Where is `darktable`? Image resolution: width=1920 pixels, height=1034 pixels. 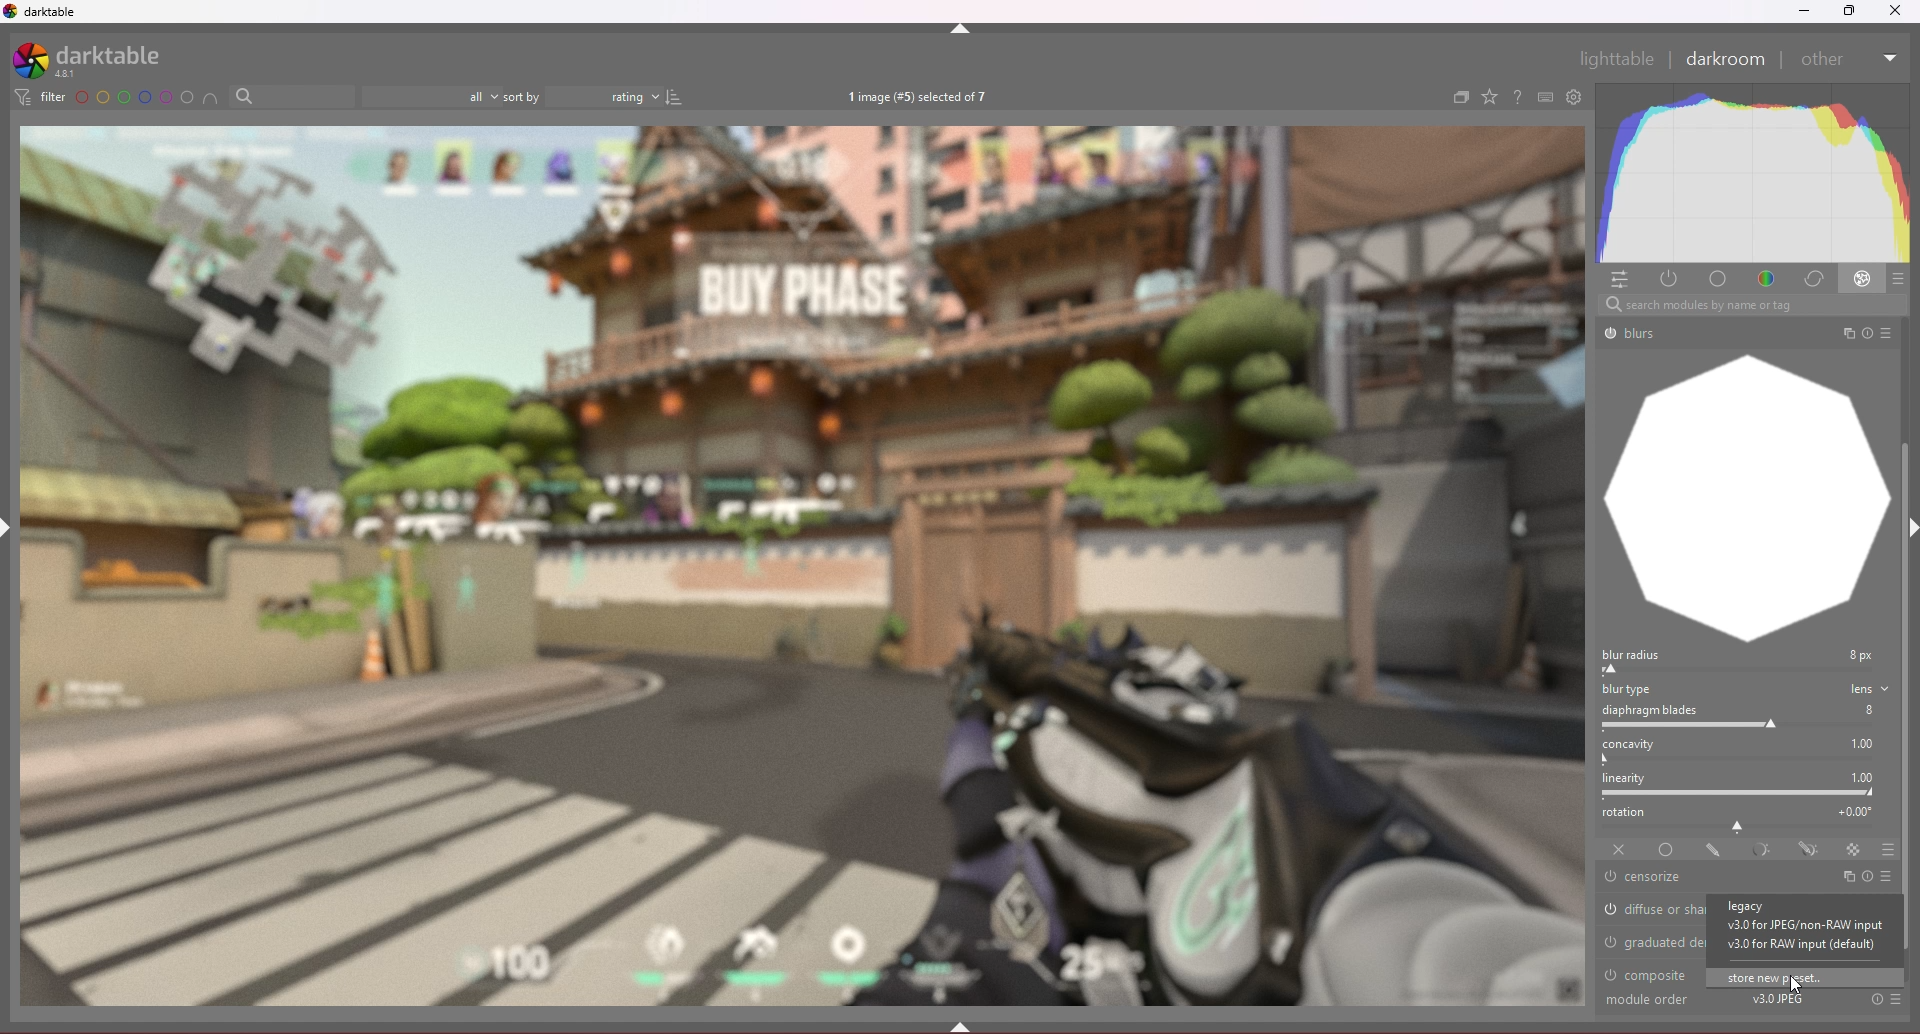 darktable is located at coordinates (99, 60).